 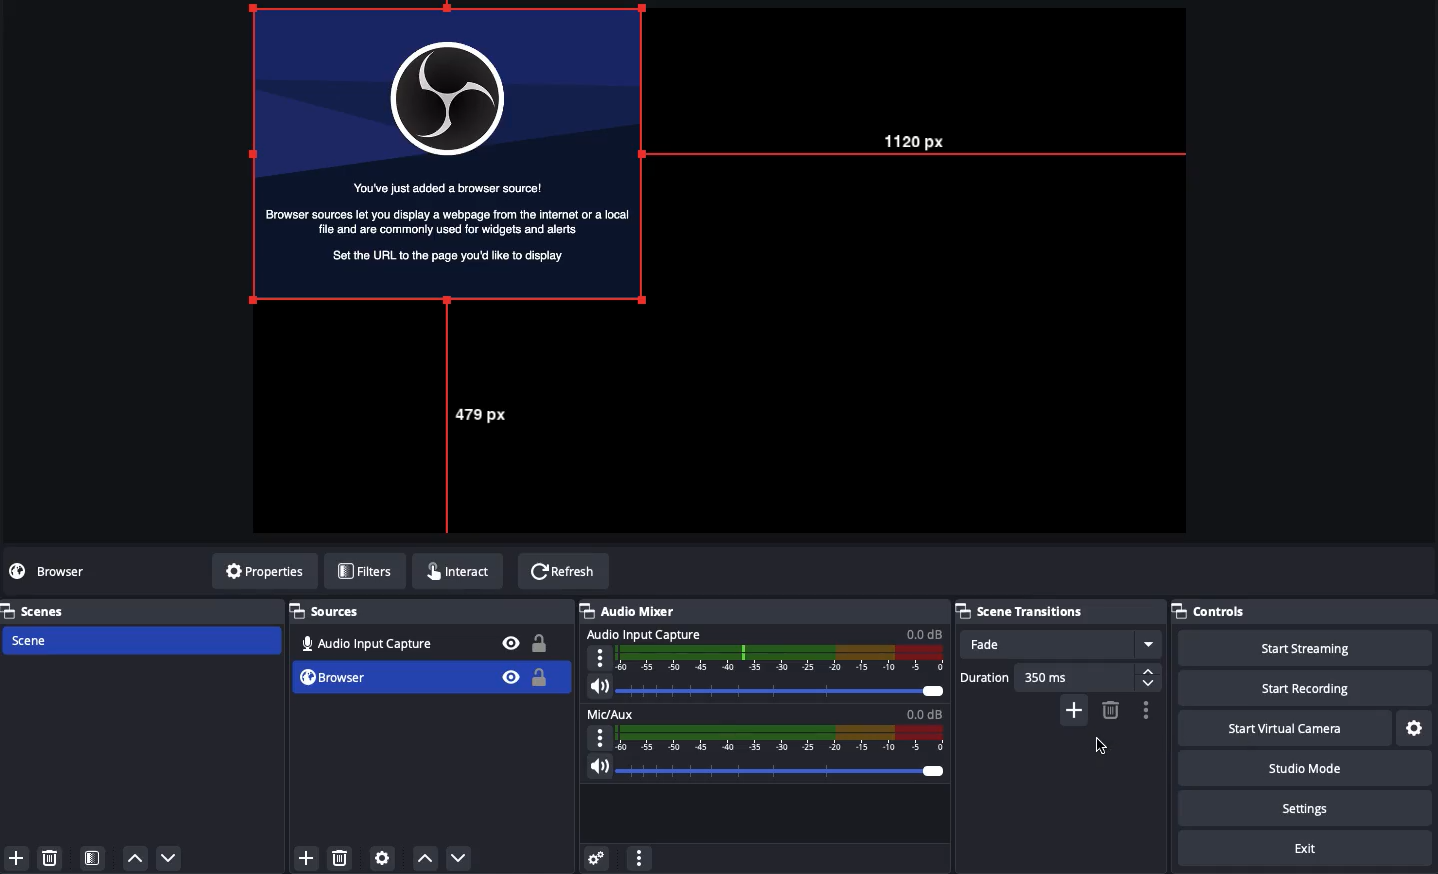 What do you see at coordinates (1309, 848) in the screenshot?
I see `Exit` at bounding box center [1309, 848].